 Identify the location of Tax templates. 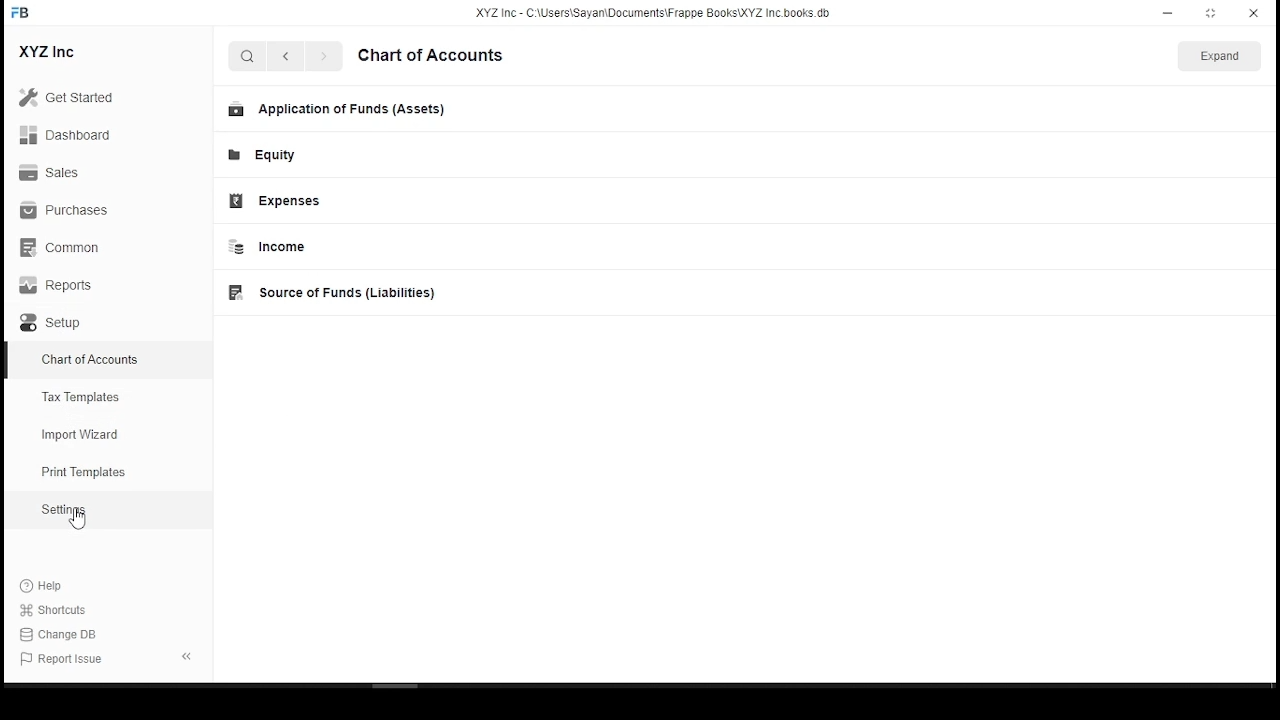
(81, 398).